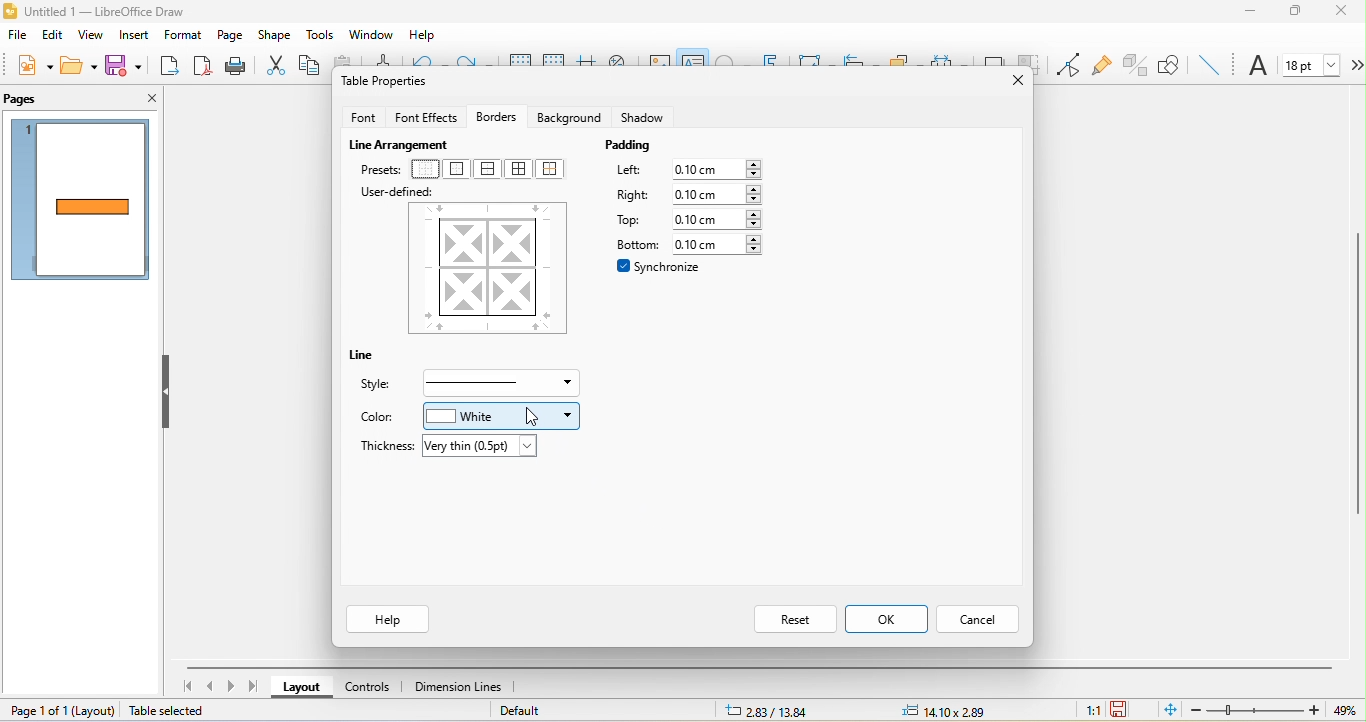 This screenshot has width=1366, height=722. I want to click on 0.10 cm, so click(715, 195).